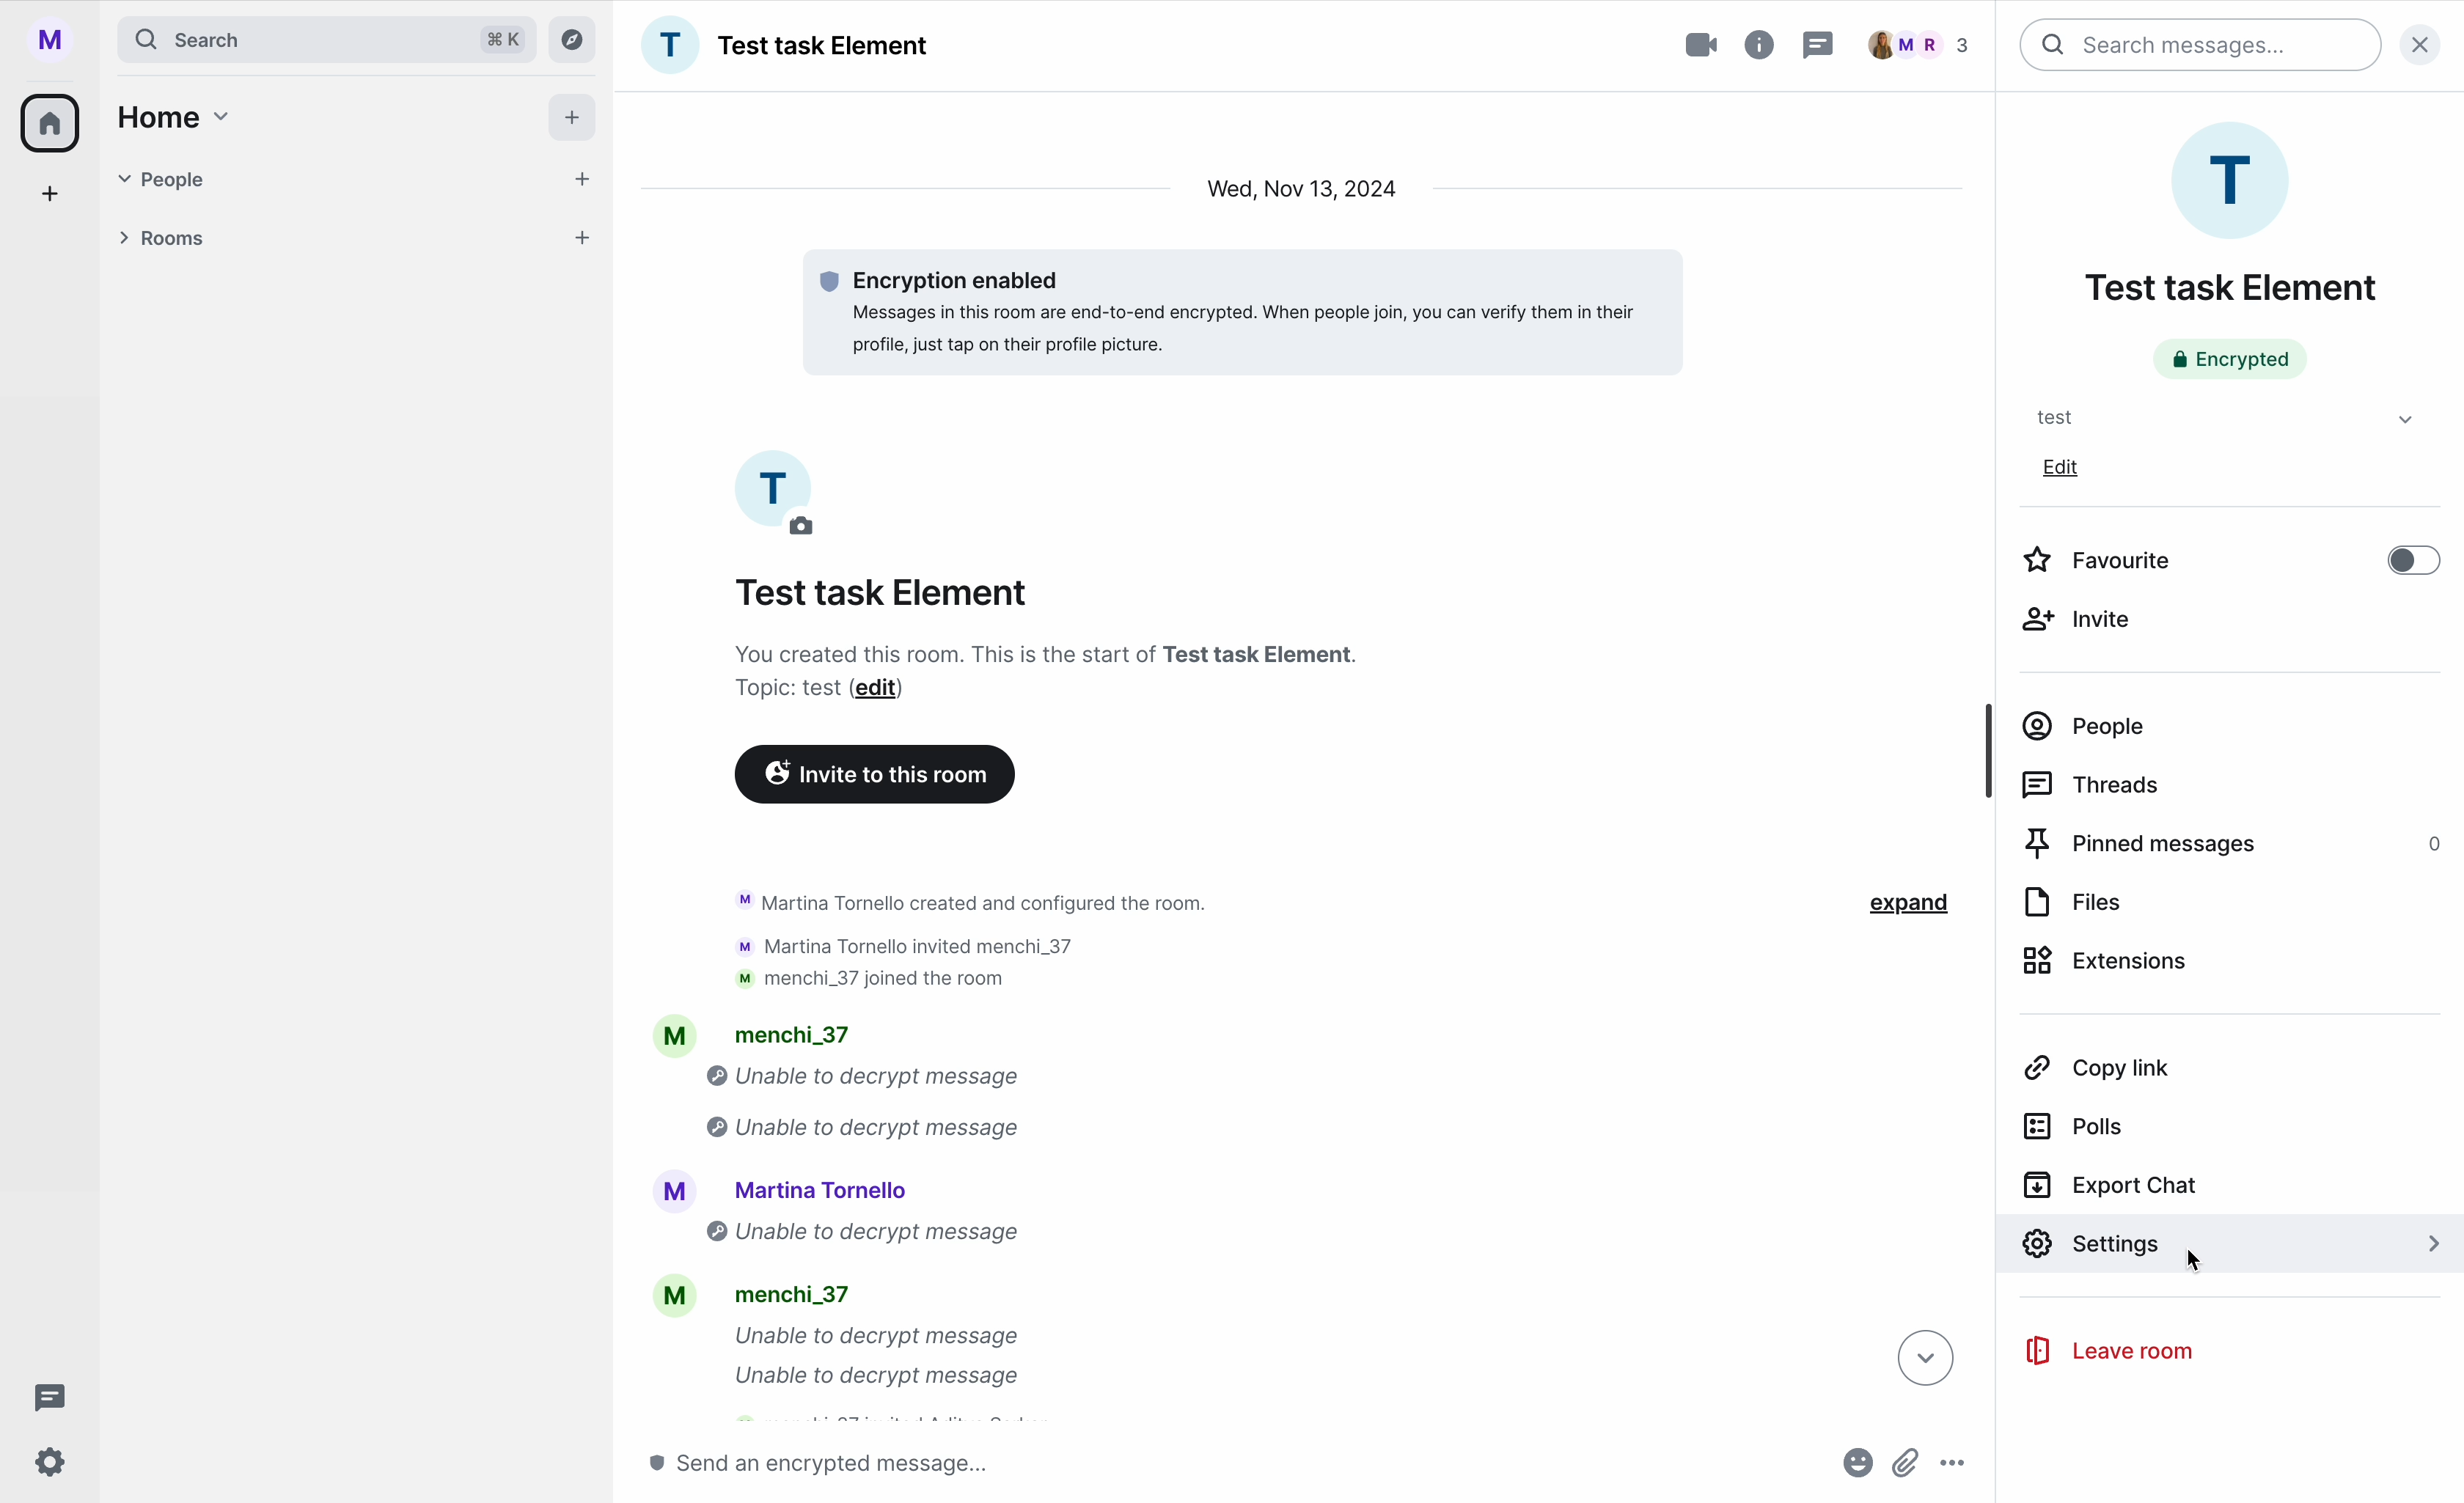 The image size is (2464, 1503). What do you see at coordinates (2217, 417) in the screenshot?
I see `test tab` at bounding box center [2217, 417].